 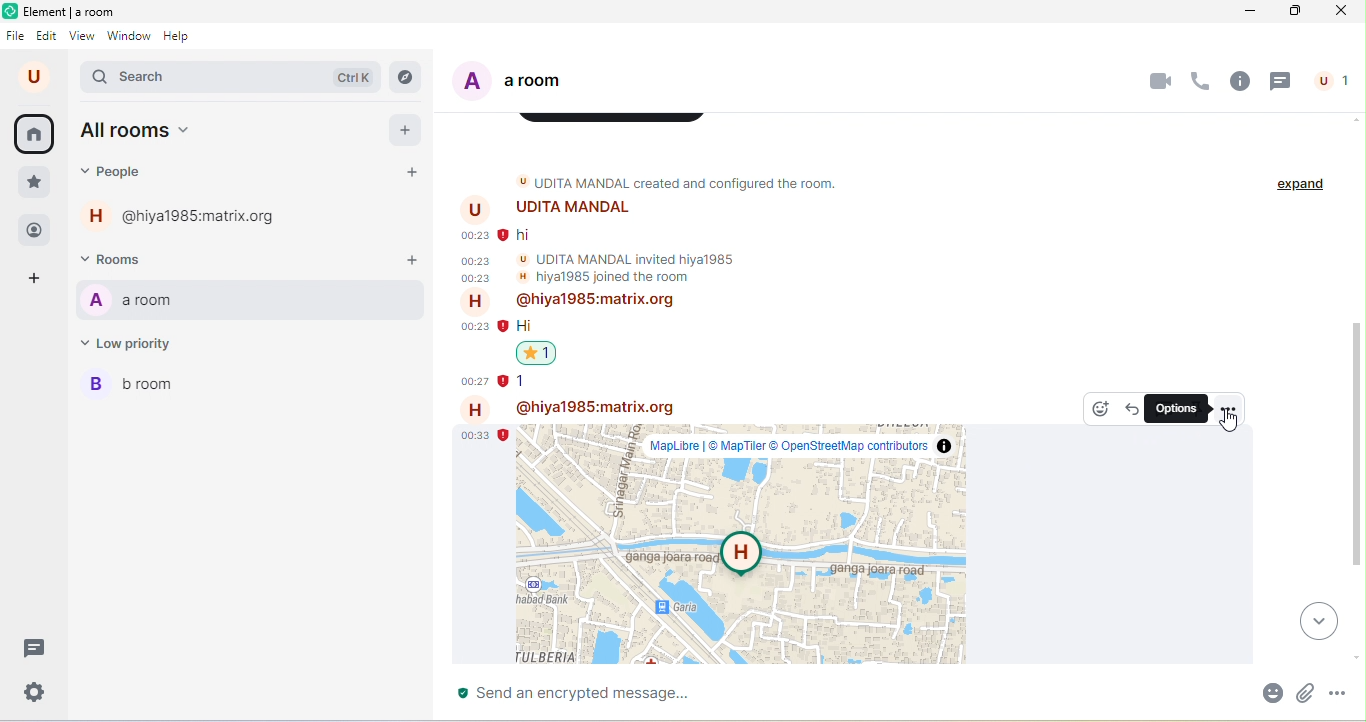 I want to click on favorite, so click(x=33, y=183).